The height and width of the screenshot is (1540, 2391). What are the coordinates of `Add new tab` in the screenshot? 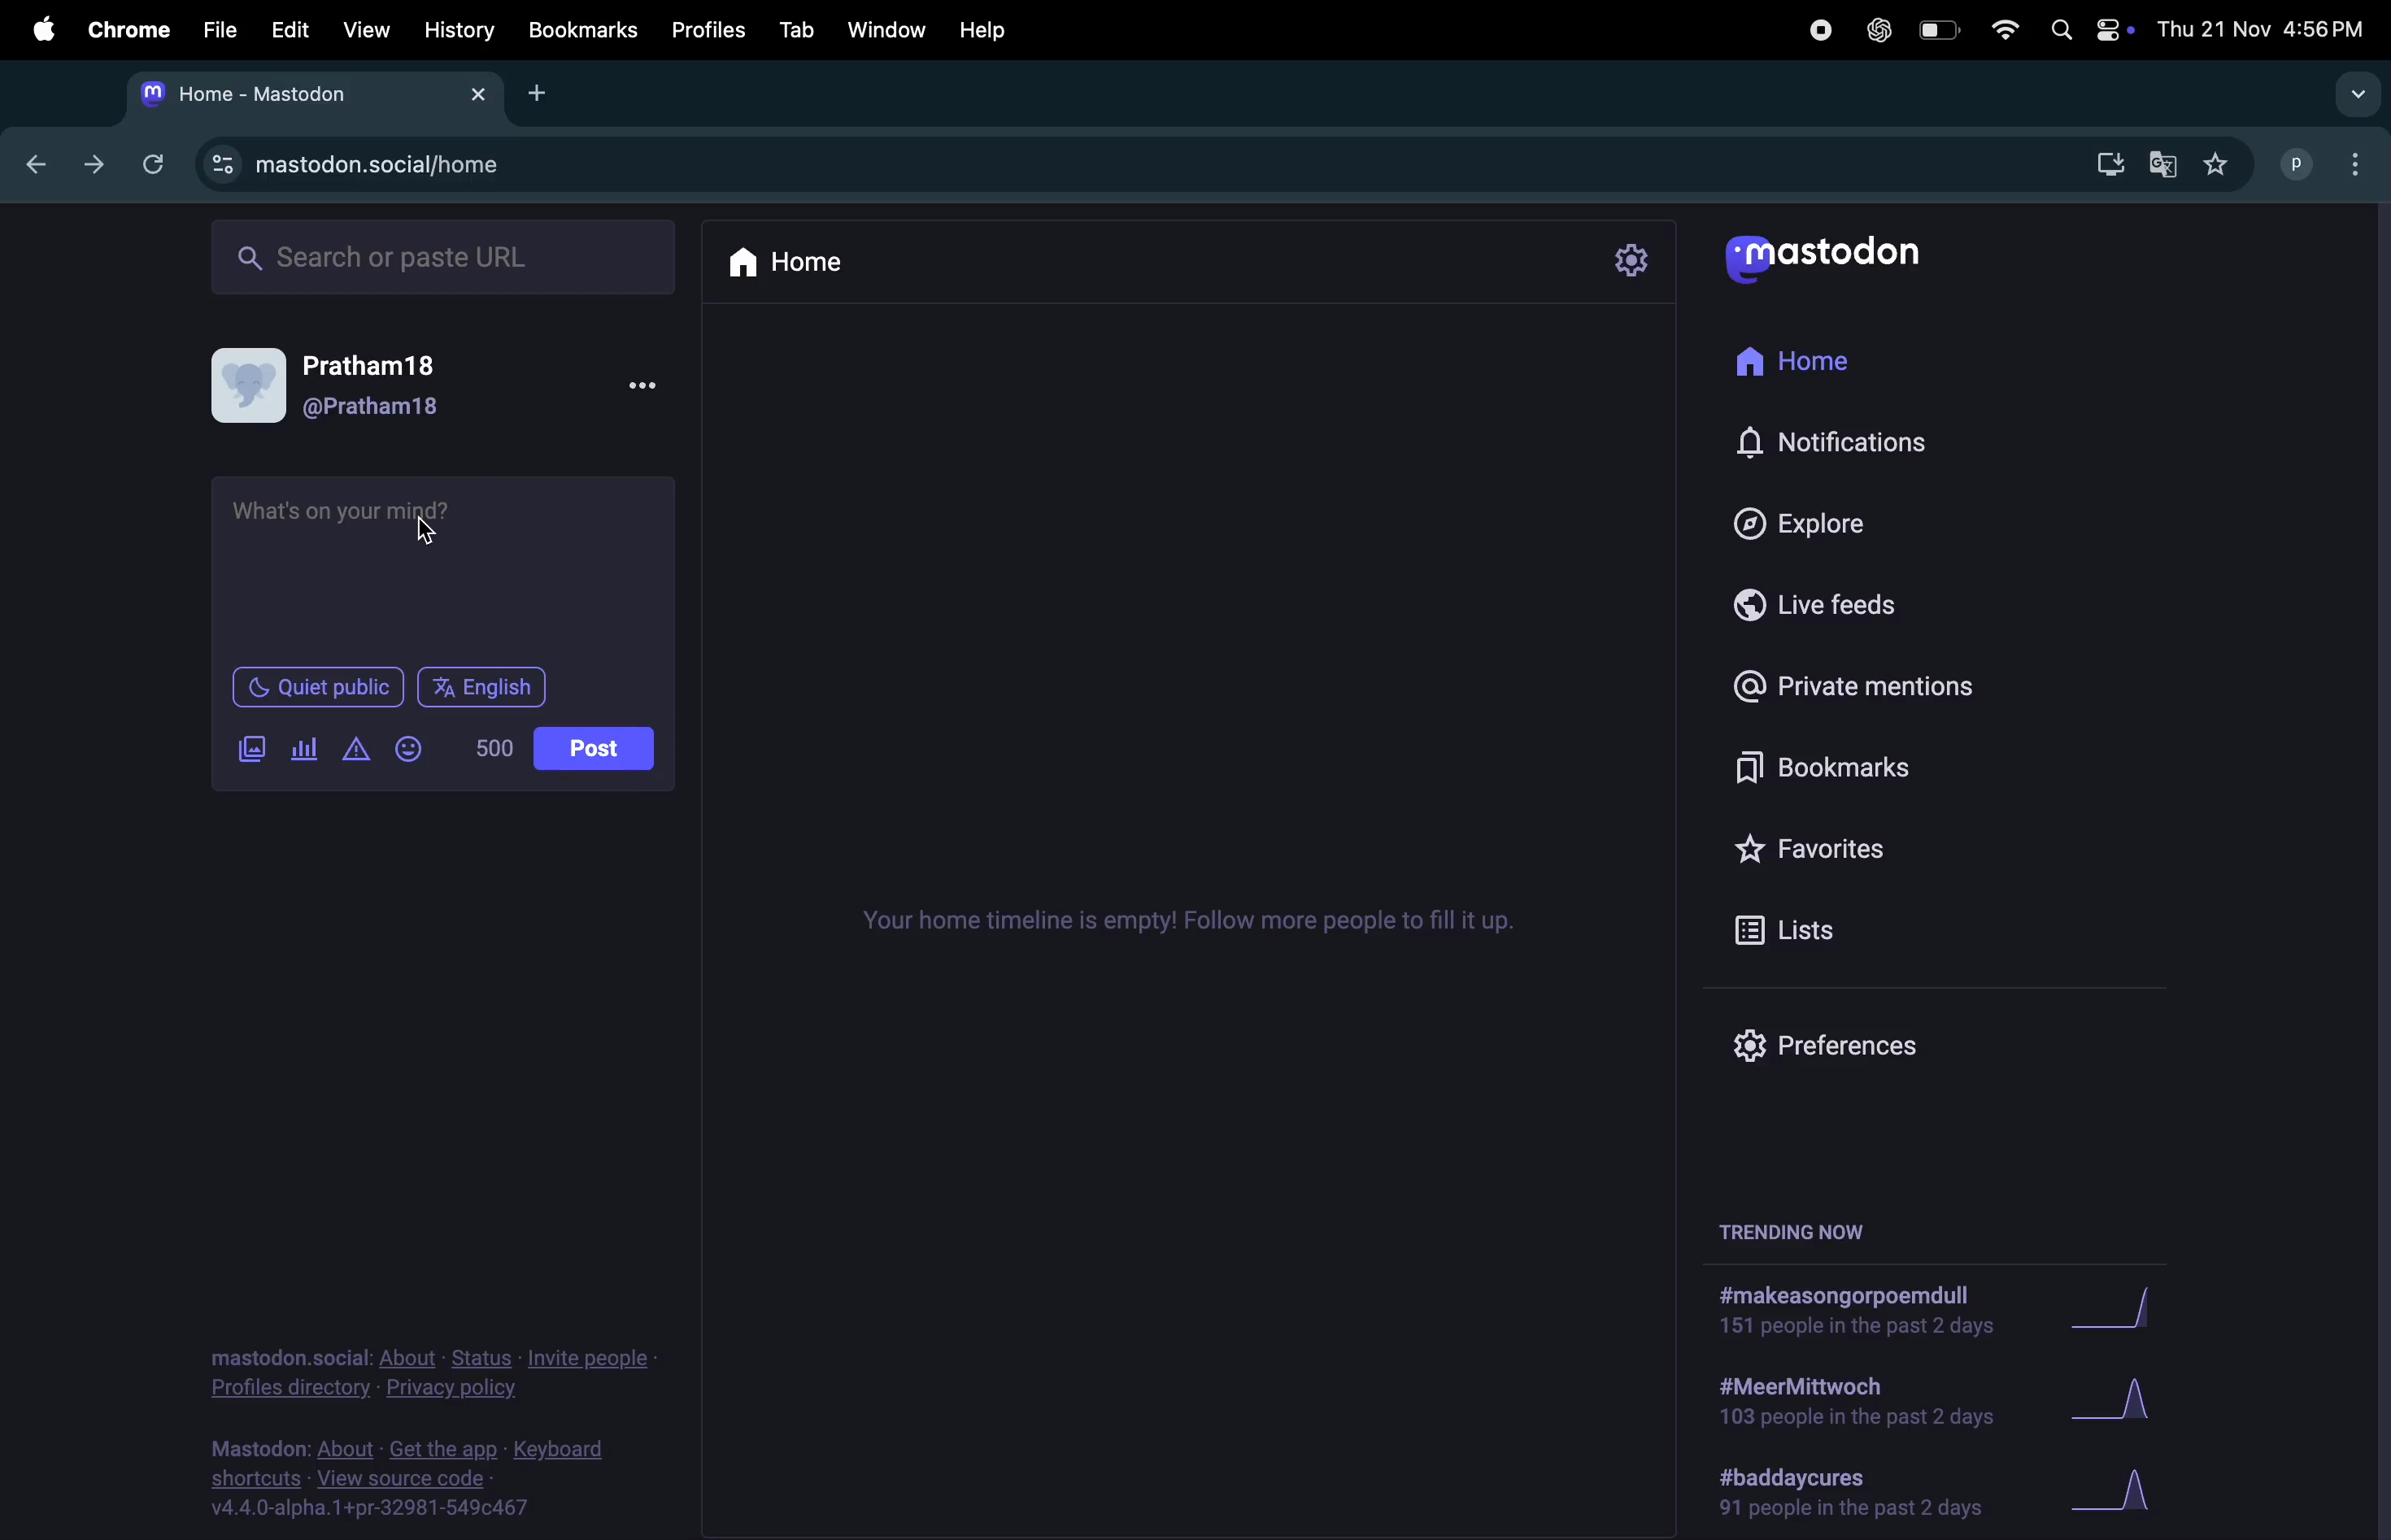 It's located at (539, 92).